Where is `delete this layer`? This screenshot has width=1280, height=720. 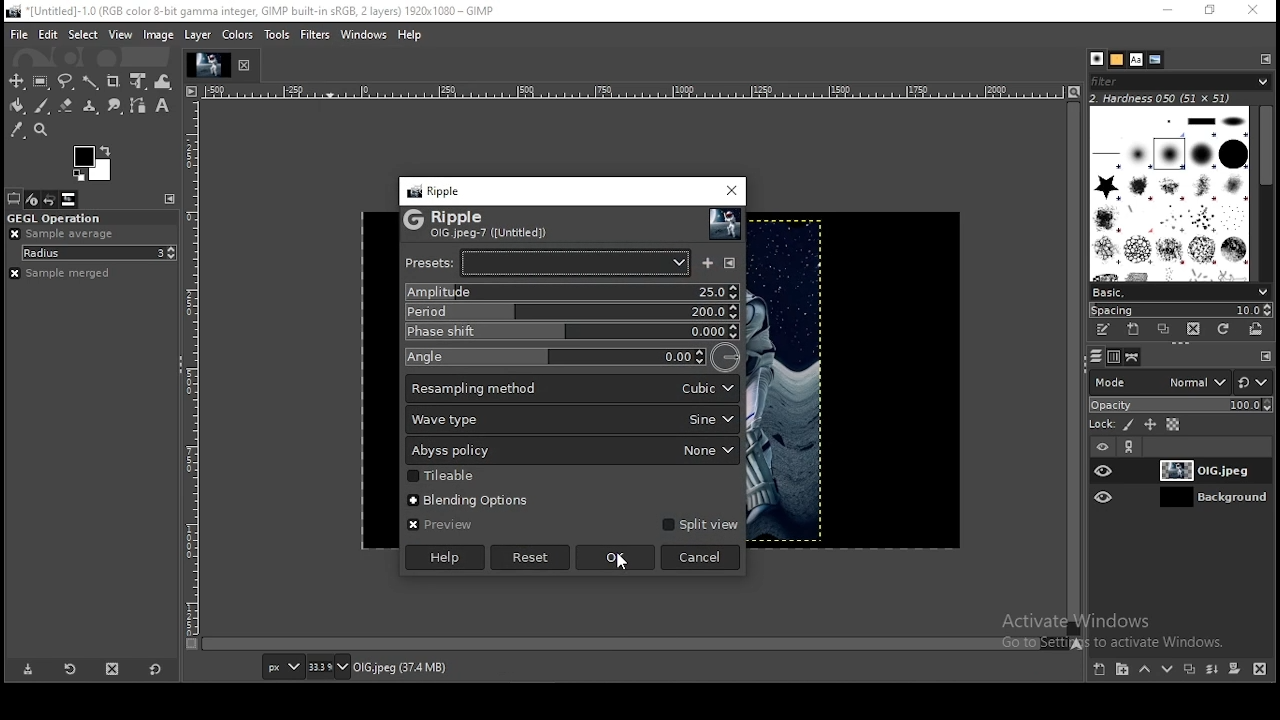 delete this layer is located at coordinates (1260, 670).